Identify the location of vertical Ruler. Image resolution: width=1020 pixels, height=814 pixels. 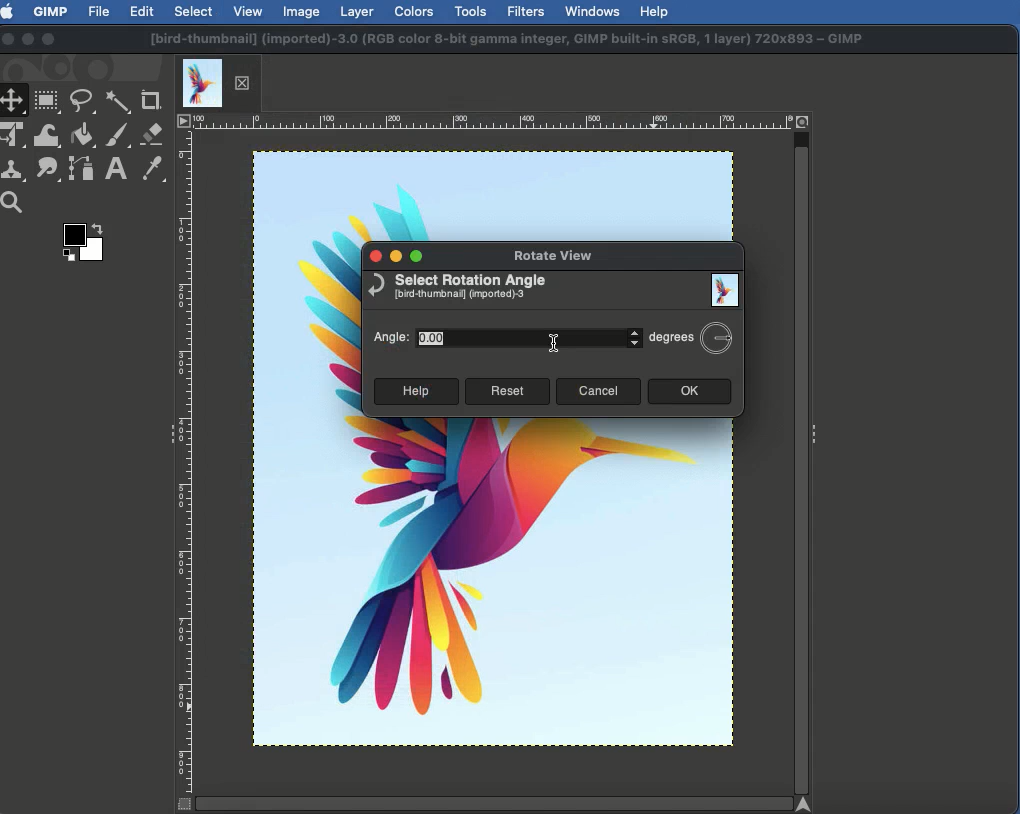
(186, 462).